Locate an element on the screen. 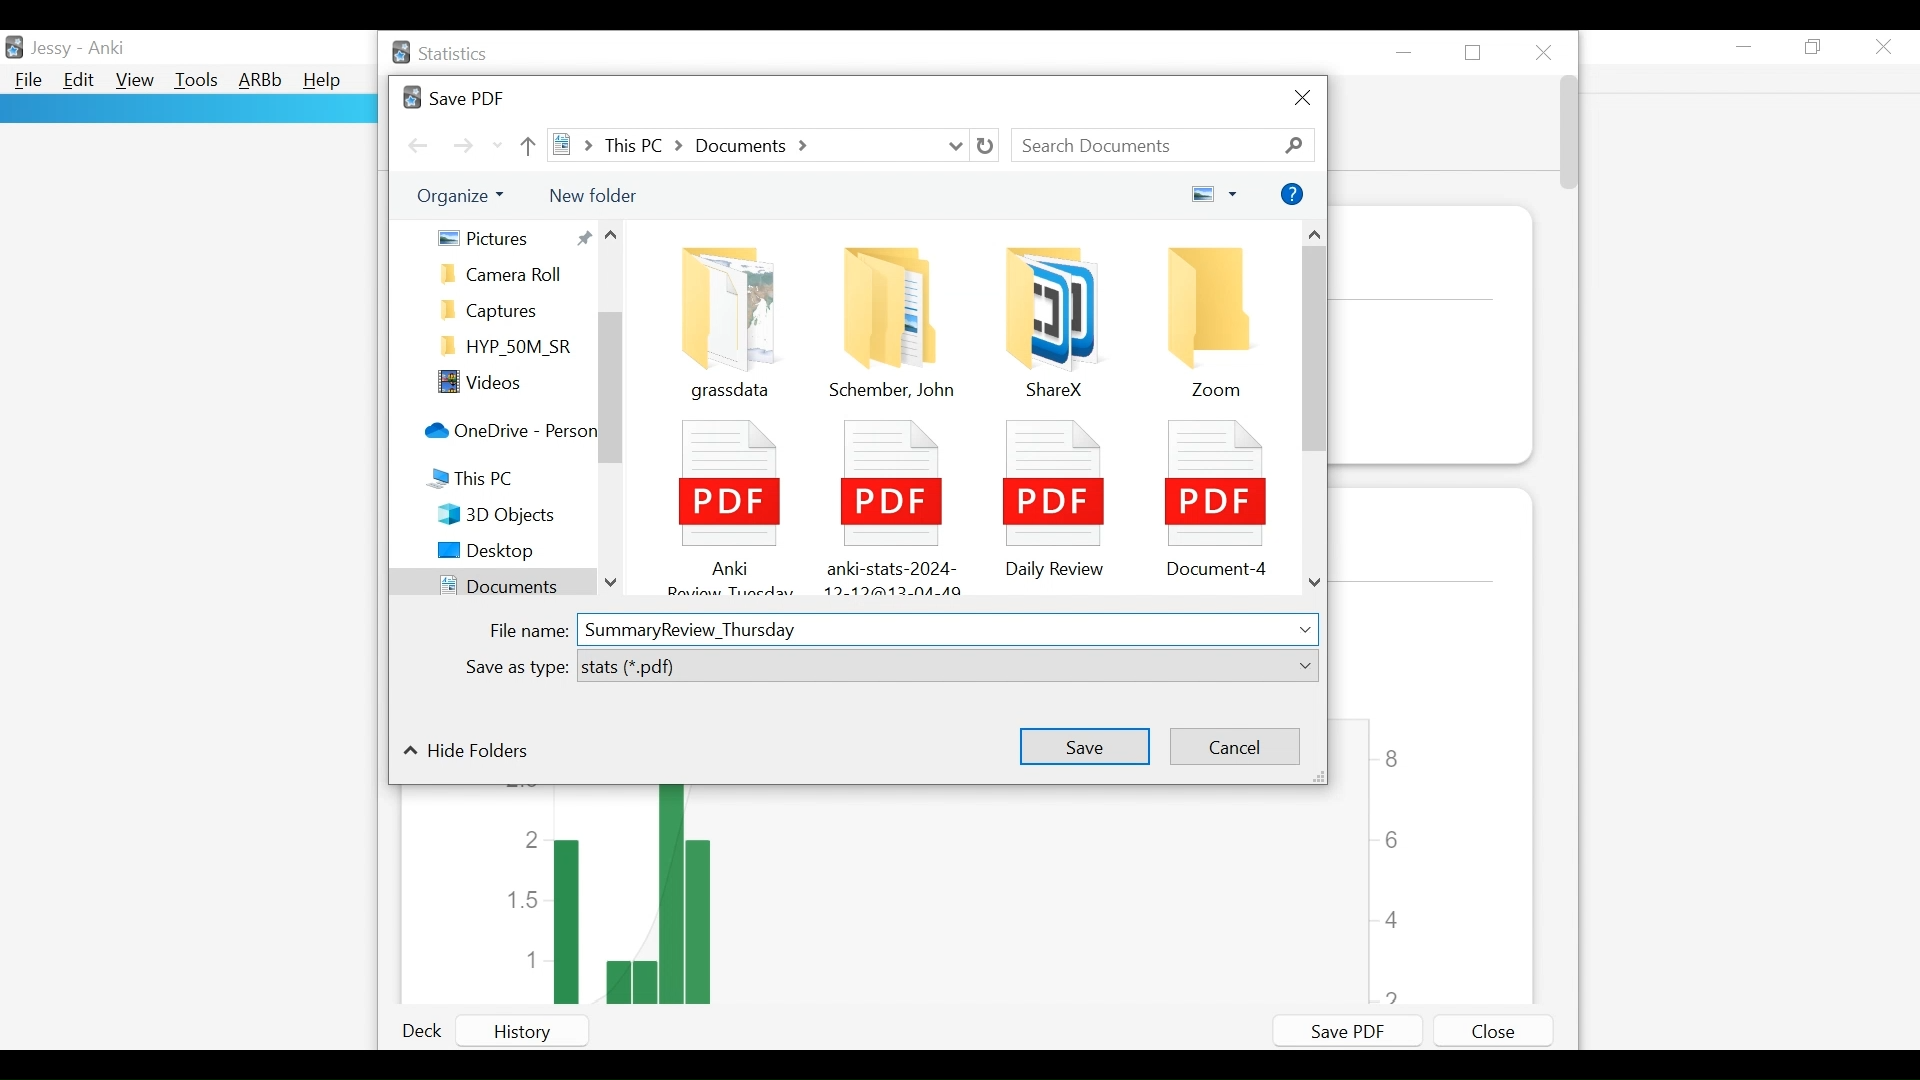 The height and width of the screenshot is (1080, 1920). Scroll down is located at coordinates (1315, 585).